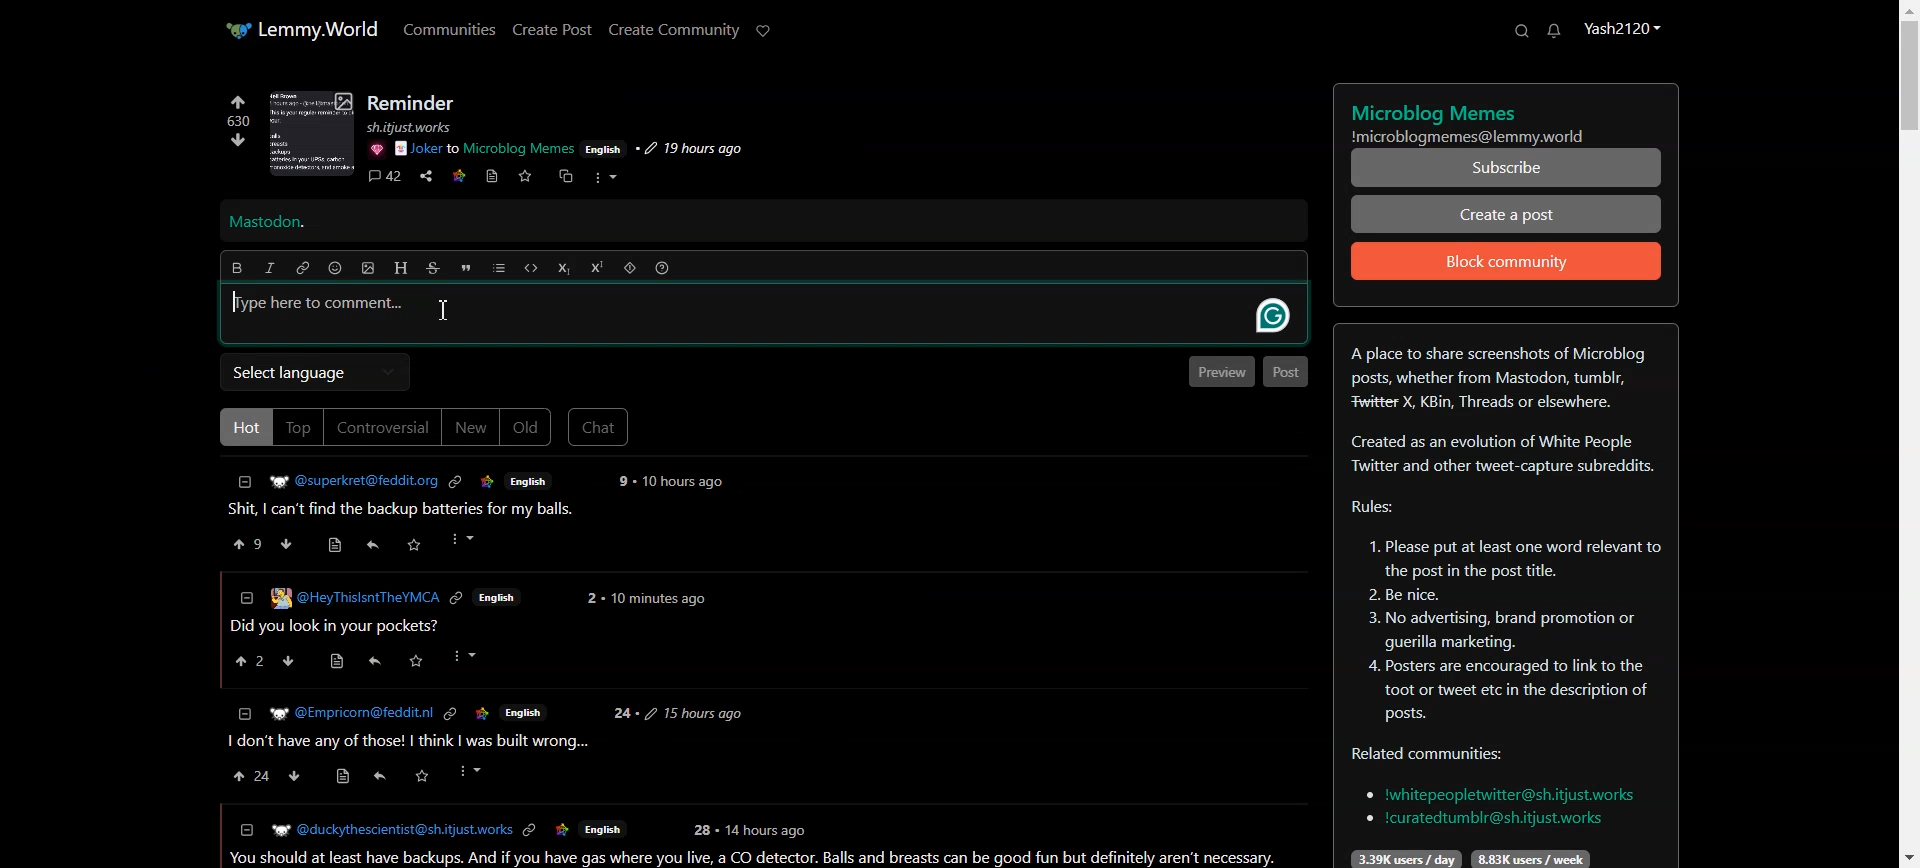 Image resolution: width=1920 pixels, height=868 pixels. Describe the element at coordinates (233, 143) in the screenshot. I see `Down vote` at that location.